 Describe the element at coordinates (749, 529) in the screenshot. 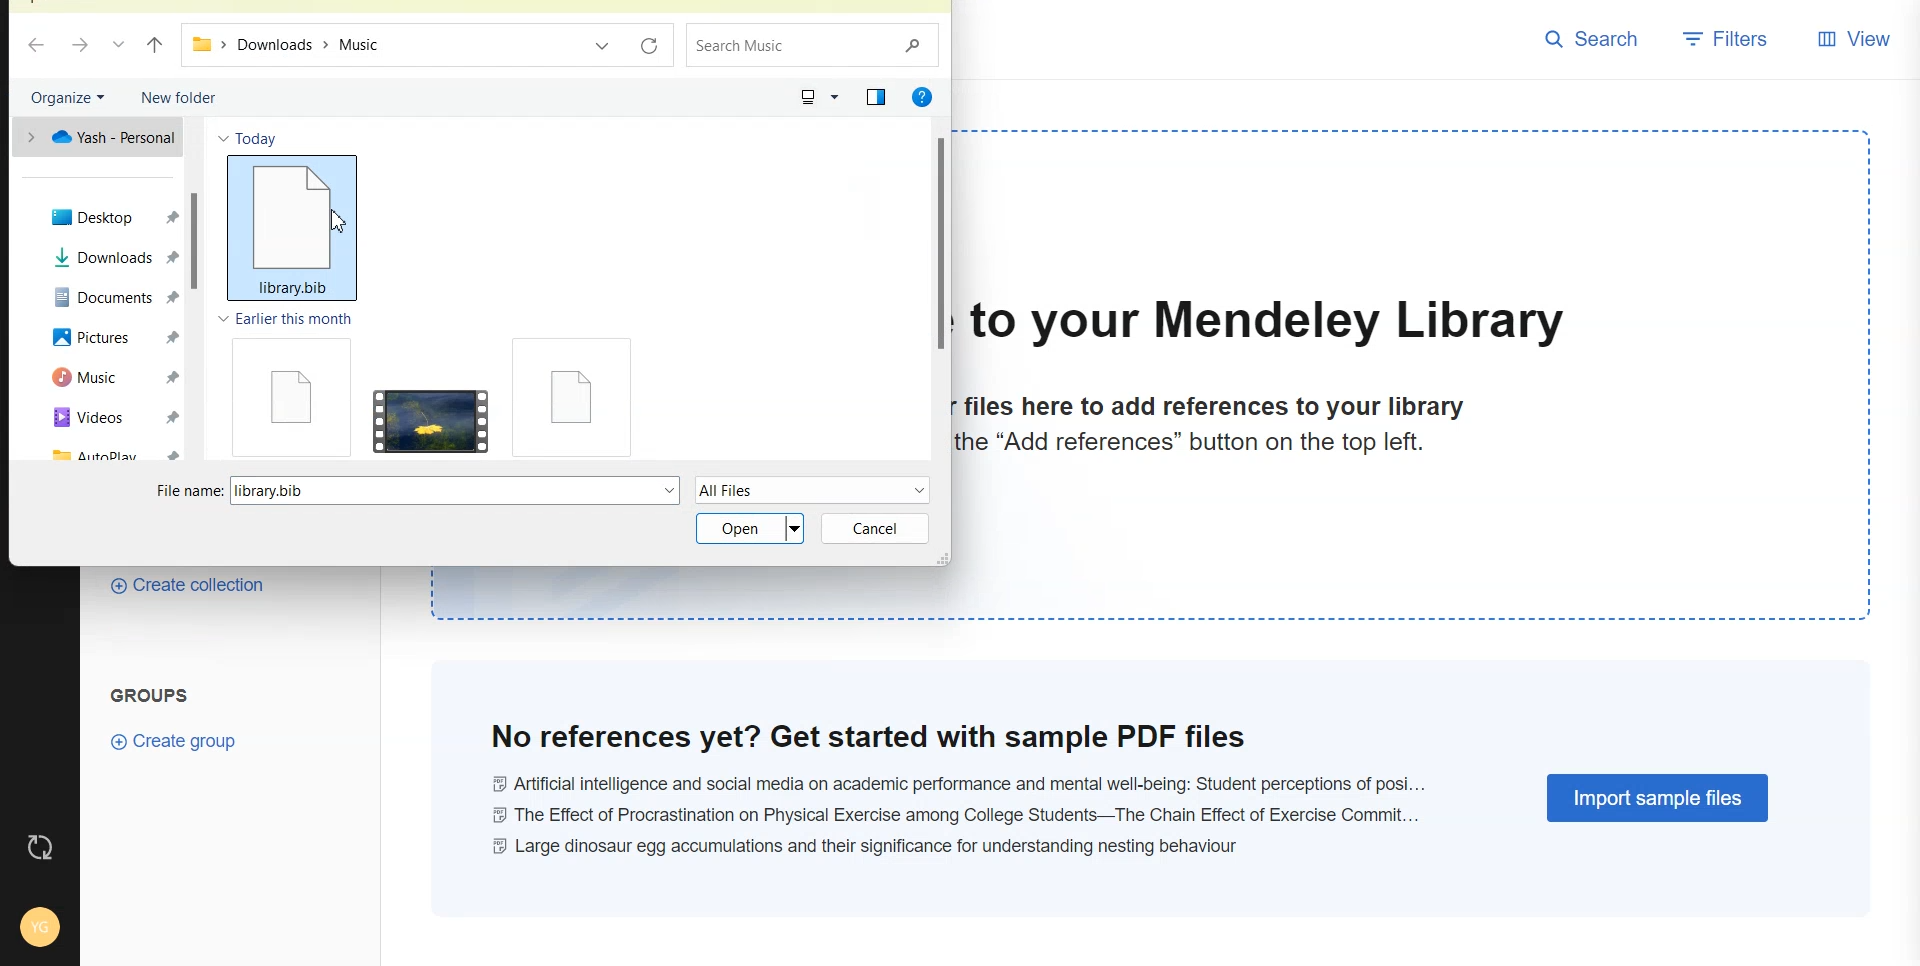

I see `Open` at that location.